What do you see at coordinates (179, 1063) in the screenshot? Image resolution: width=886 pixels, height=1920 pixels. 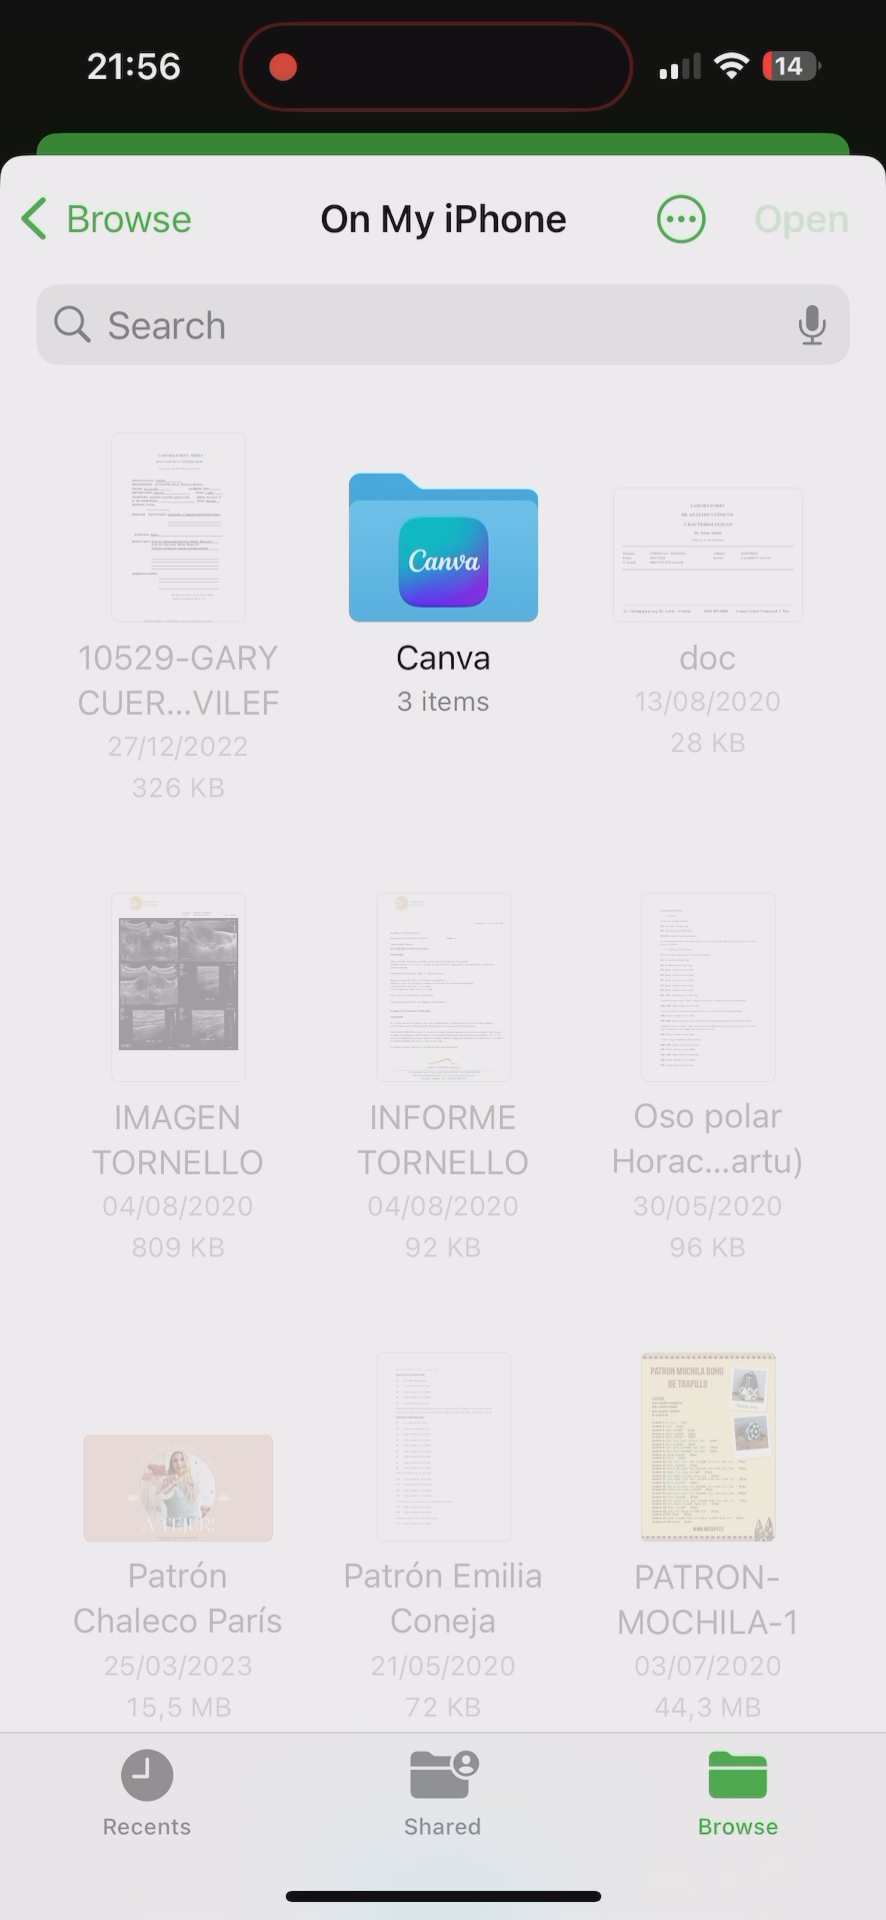 I see `IMAGEN
TORNELLO` at bounding box center [179, 1063].